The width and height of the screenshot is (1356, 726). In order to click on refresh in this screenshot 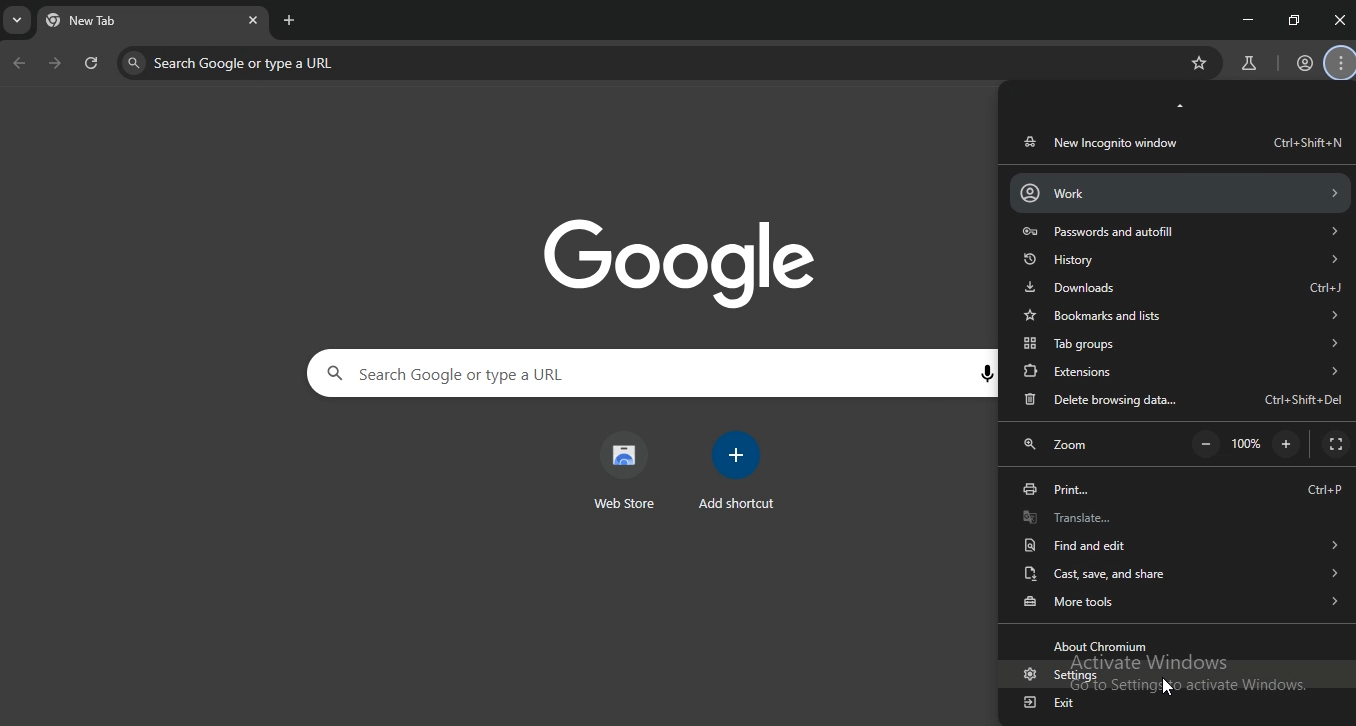, I will do `click(92, 65)`.